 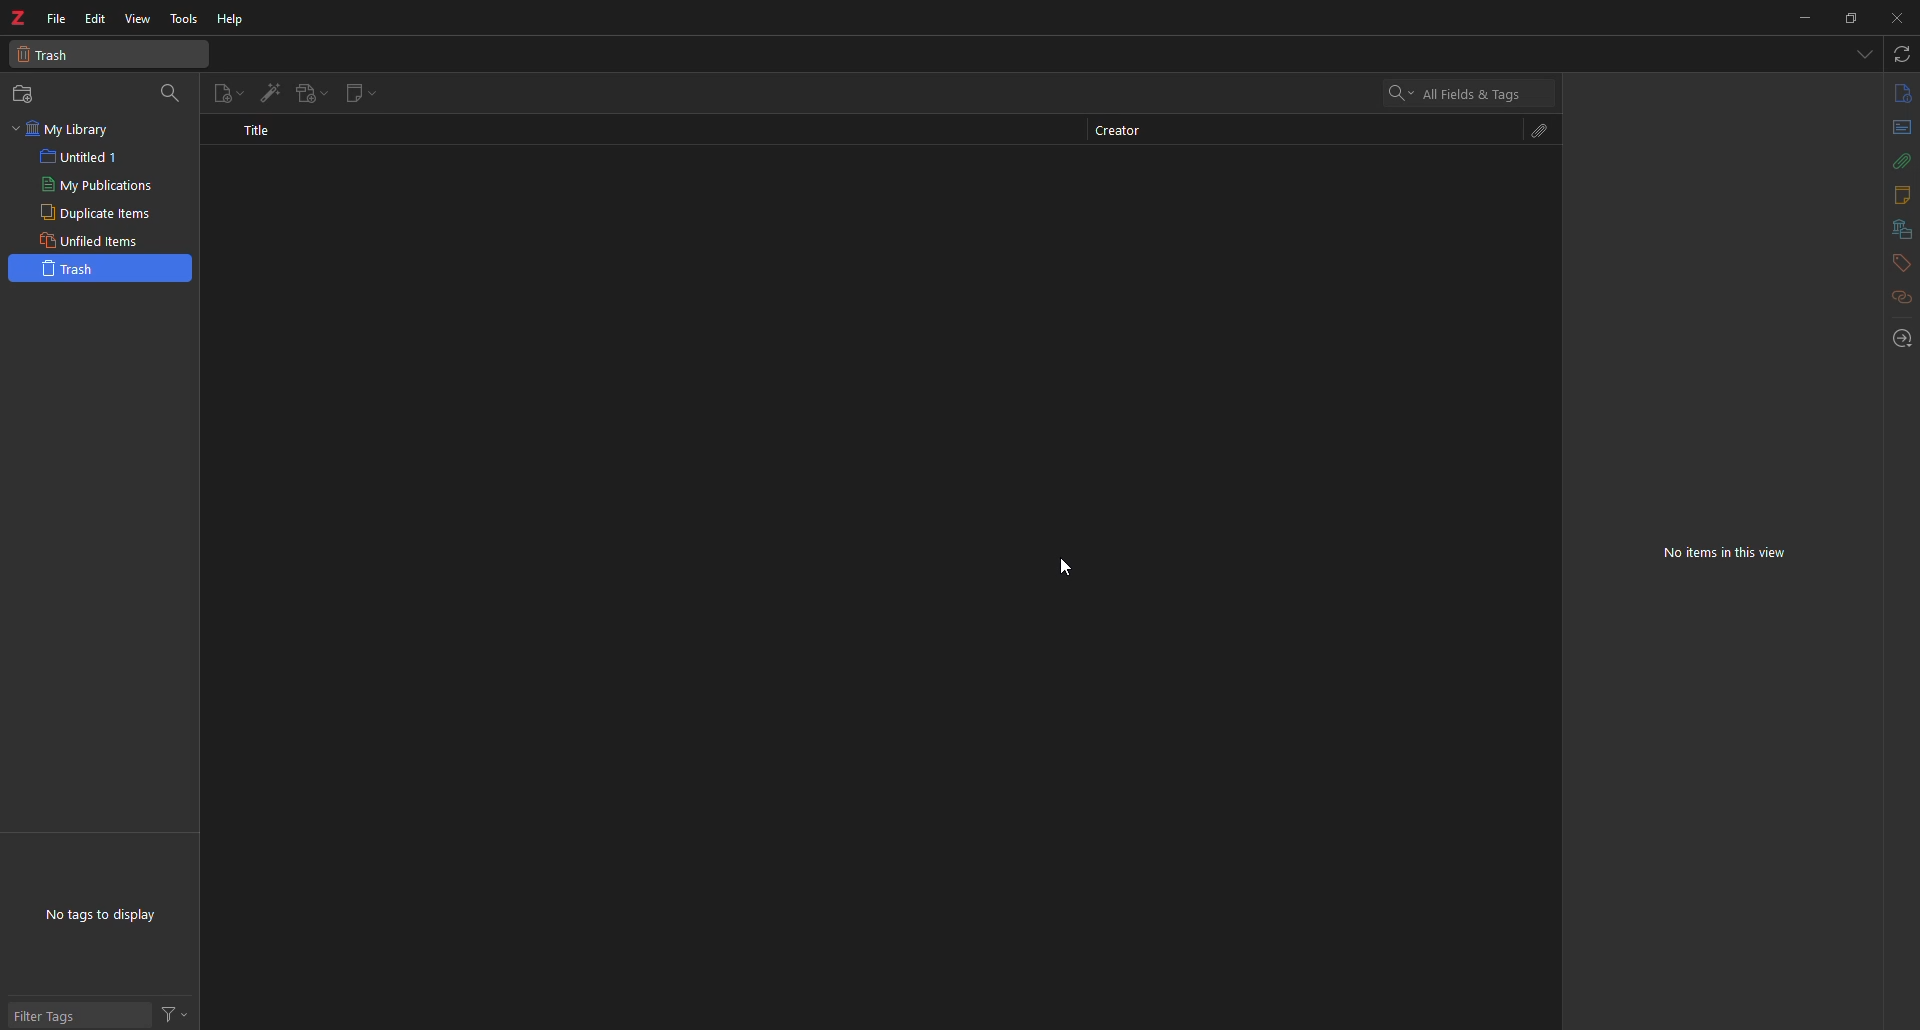 What do you see at coordinates (1900, 334) in the screenshot?
I see `locate` at bounding box center [1900, 334].